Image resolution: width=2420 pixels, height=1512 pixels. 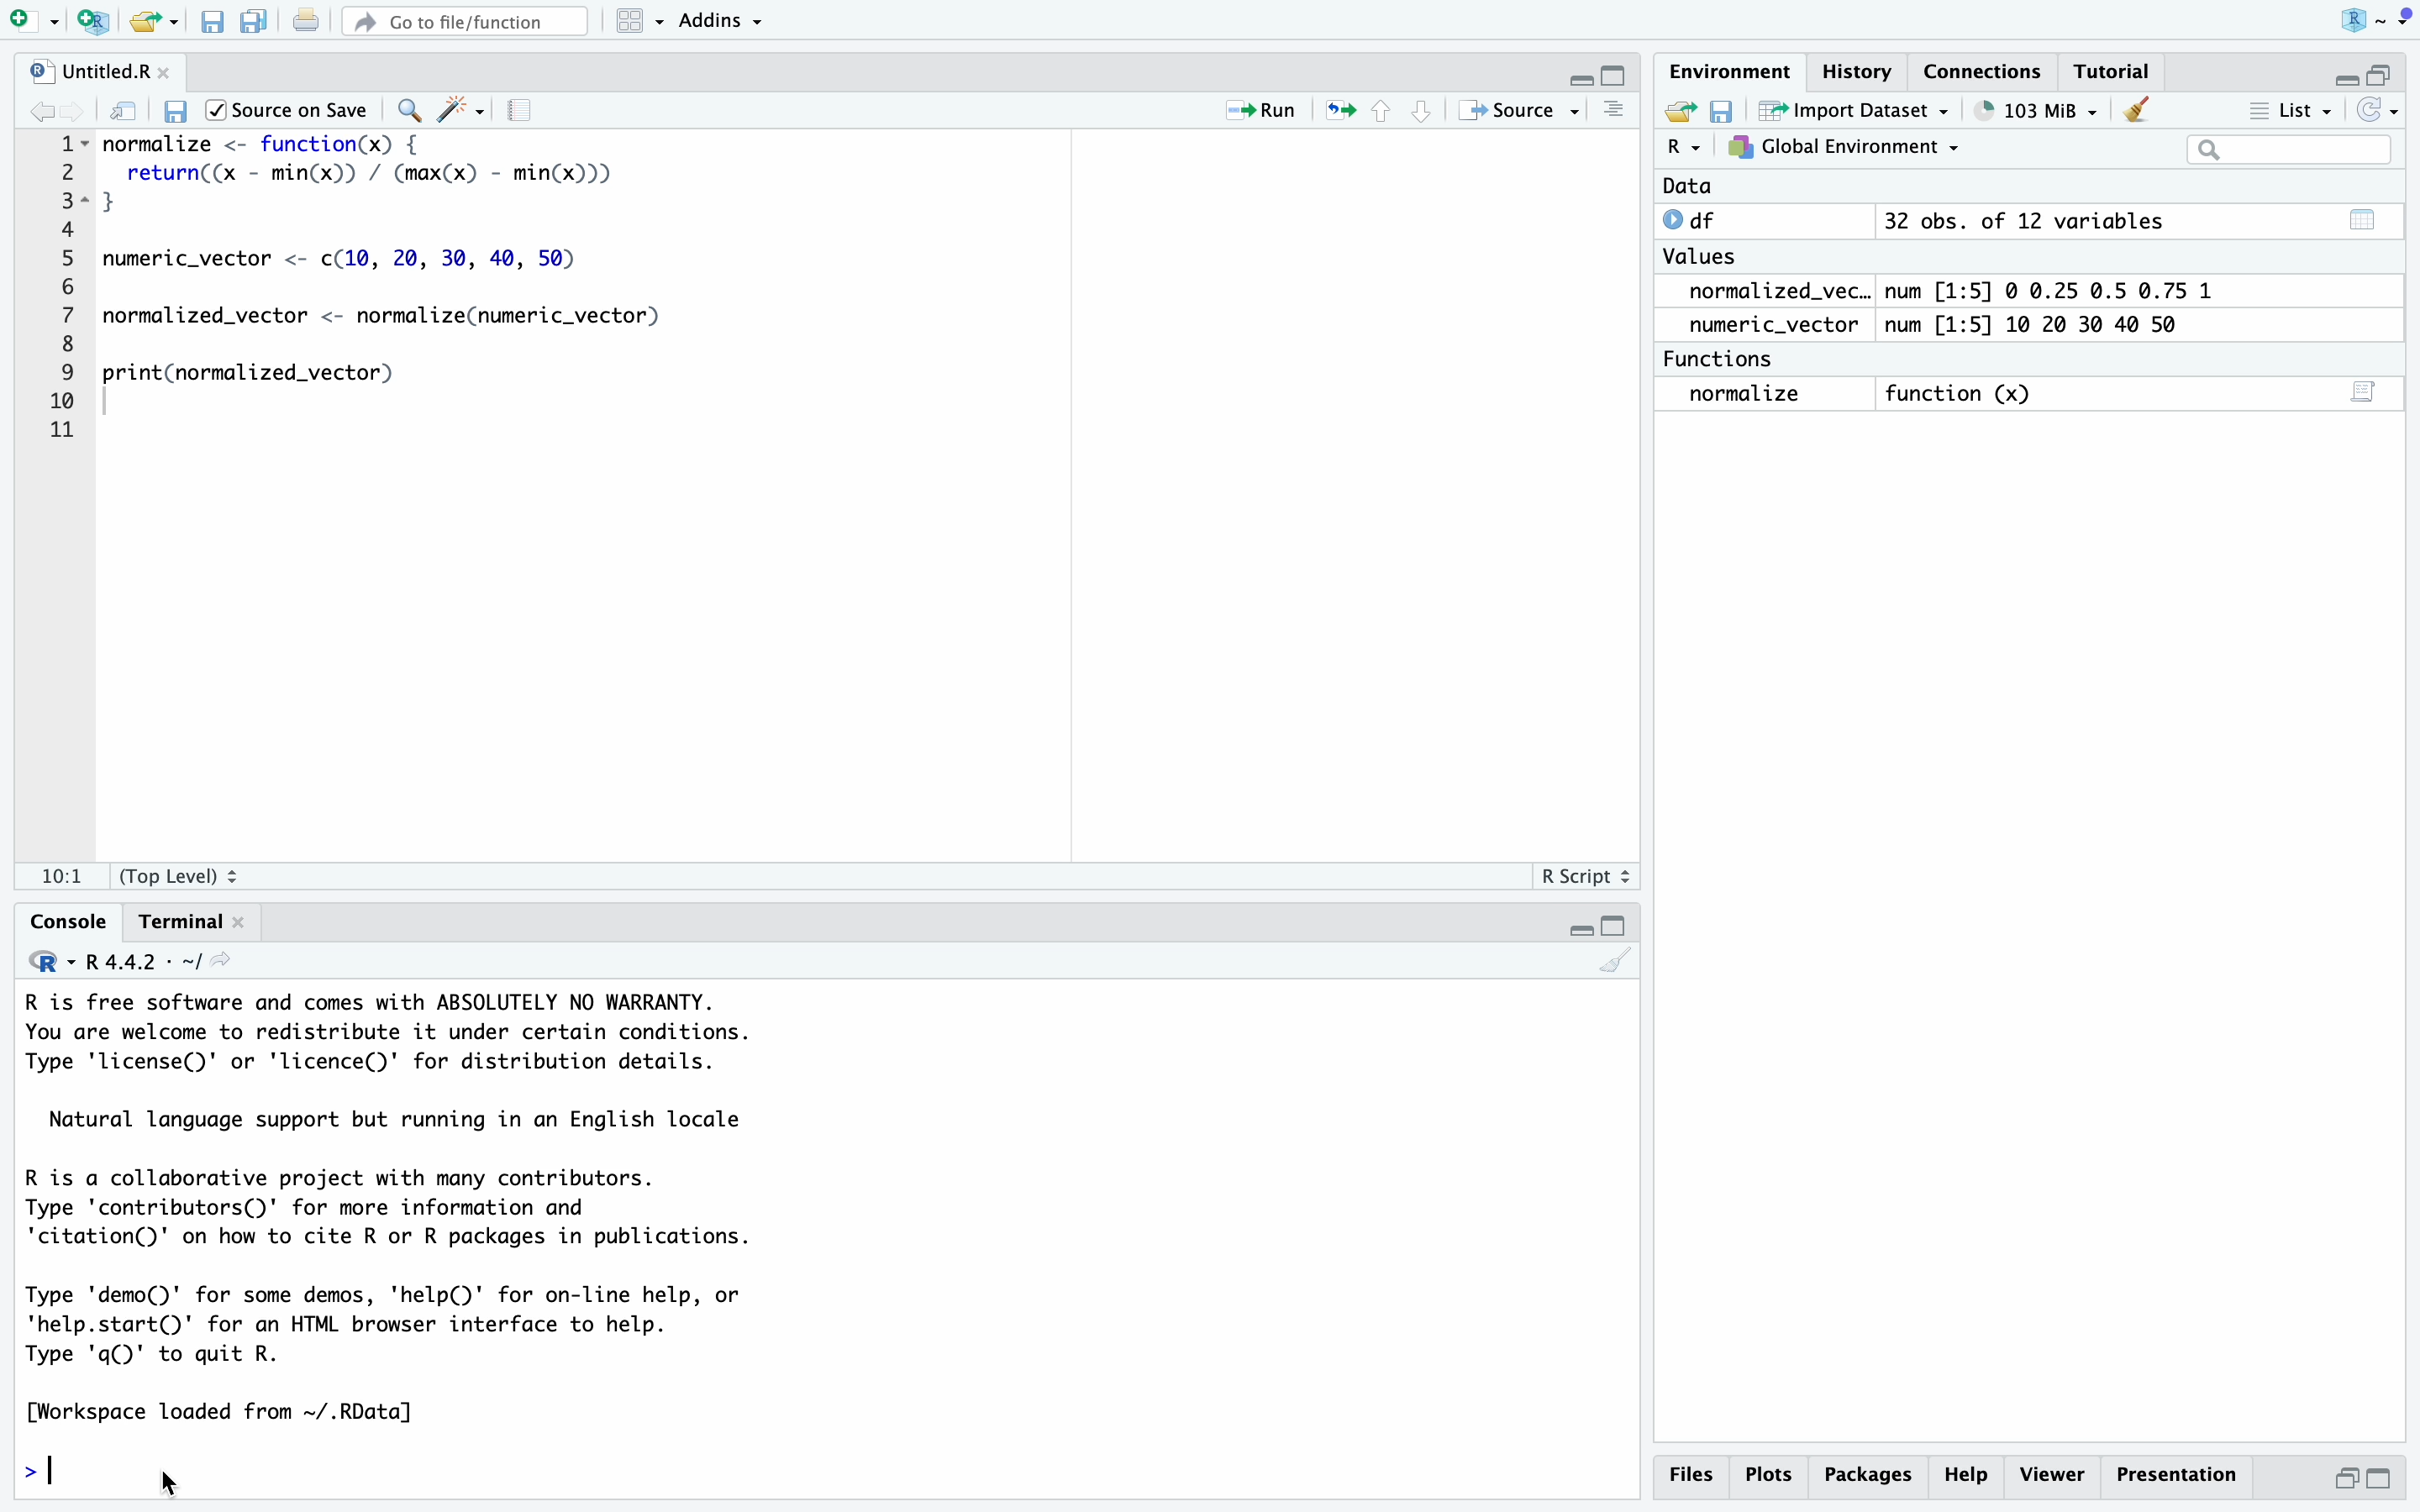 I want to click on Find/Replace, so click(x=409, y=105).